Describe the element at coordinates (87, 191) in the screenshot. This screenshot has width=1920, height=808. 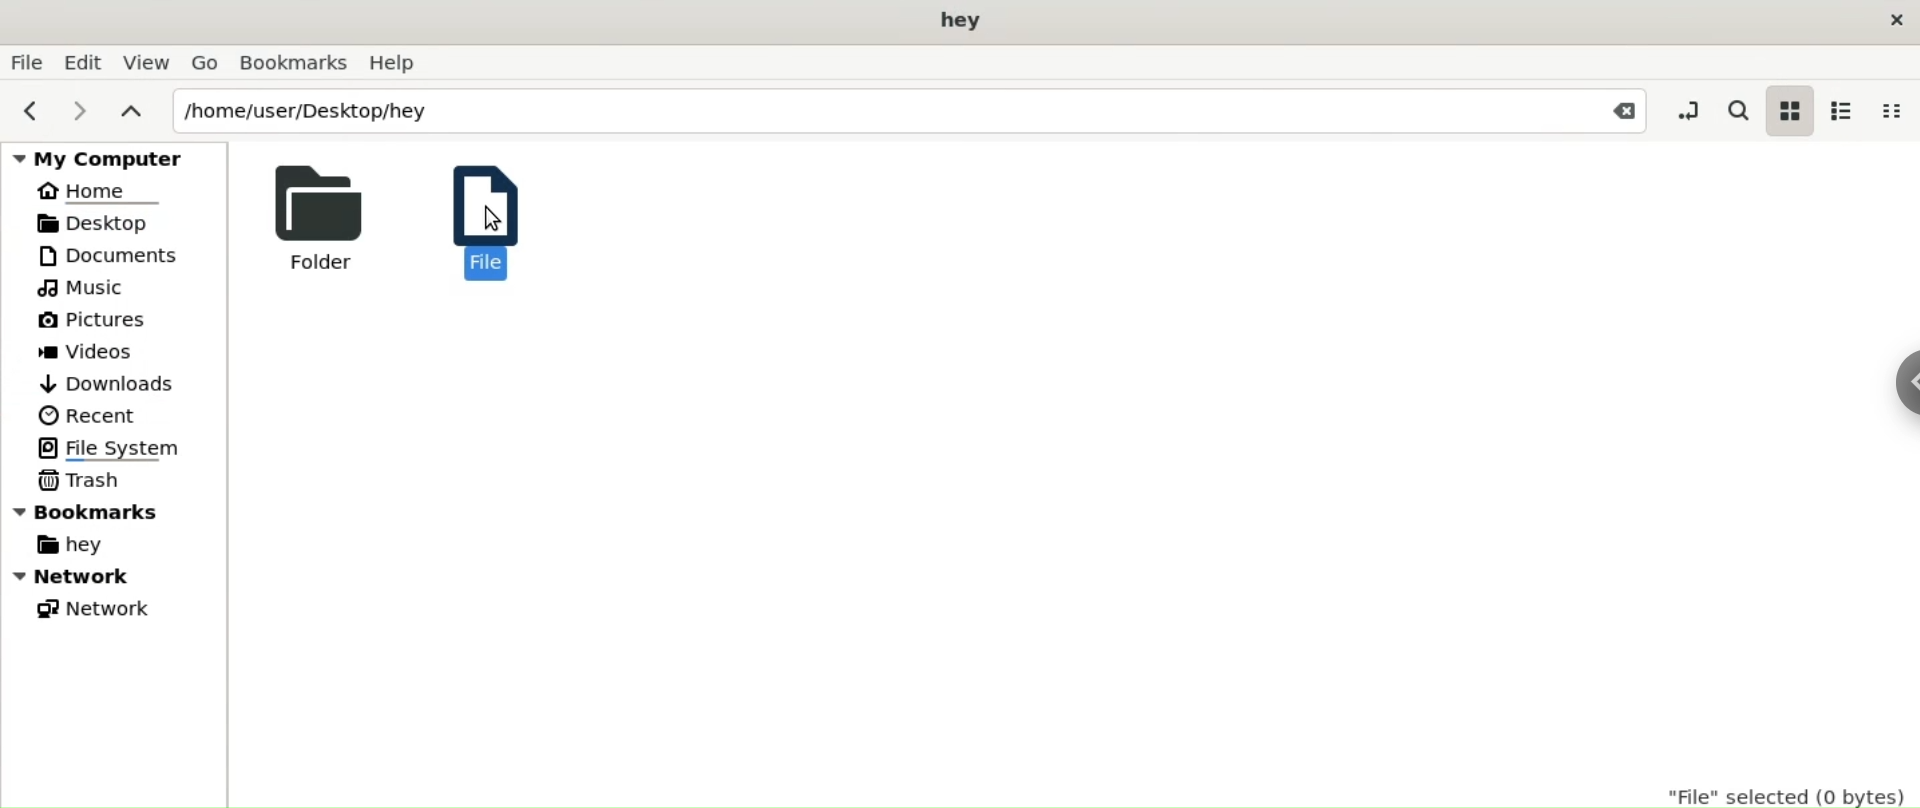
I see `Home ` at that location.